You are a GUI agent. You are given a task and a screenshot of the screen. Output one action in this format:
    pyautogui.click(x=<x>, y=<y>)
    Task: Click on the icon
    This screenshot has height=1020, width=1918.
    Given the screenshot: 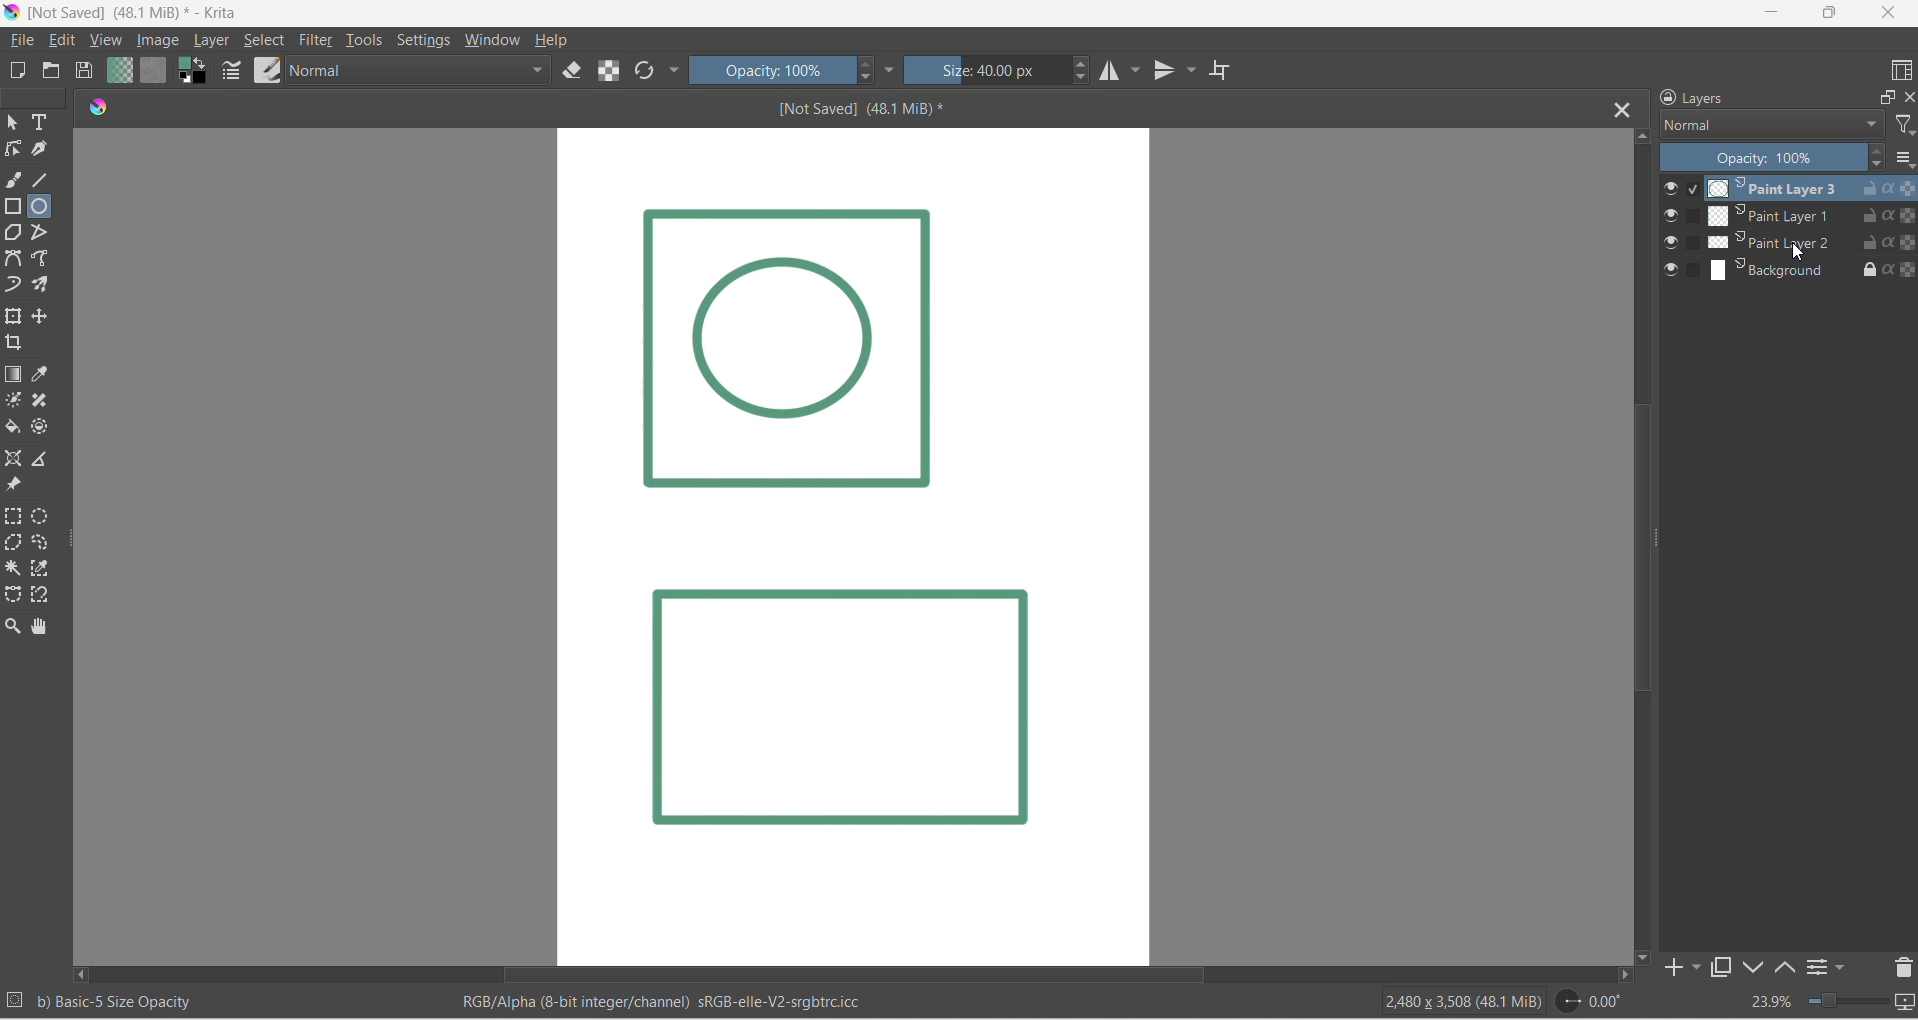 What is the action you would take?
    pyautogui.click(x=91, y=111)
    